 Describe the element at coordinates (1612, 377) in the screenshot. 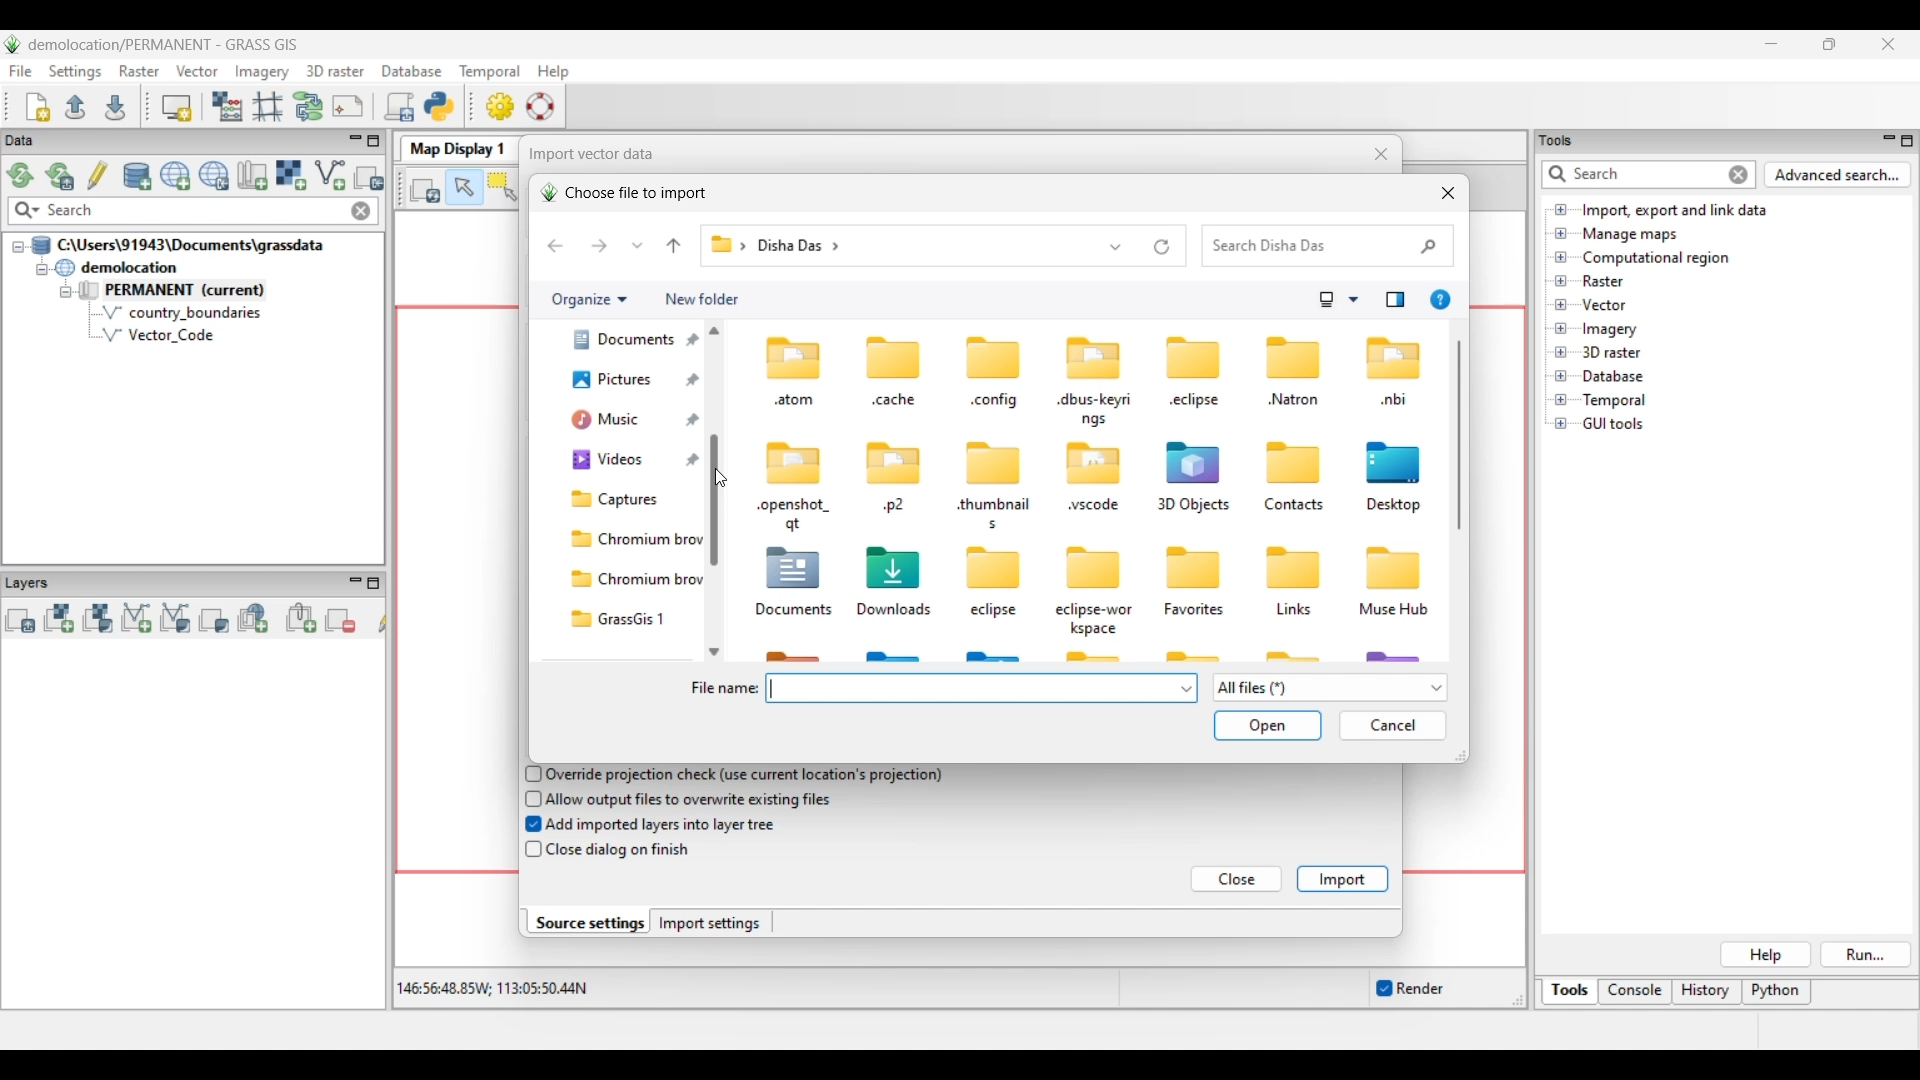

I see `Double click to see files under Database` at that location.